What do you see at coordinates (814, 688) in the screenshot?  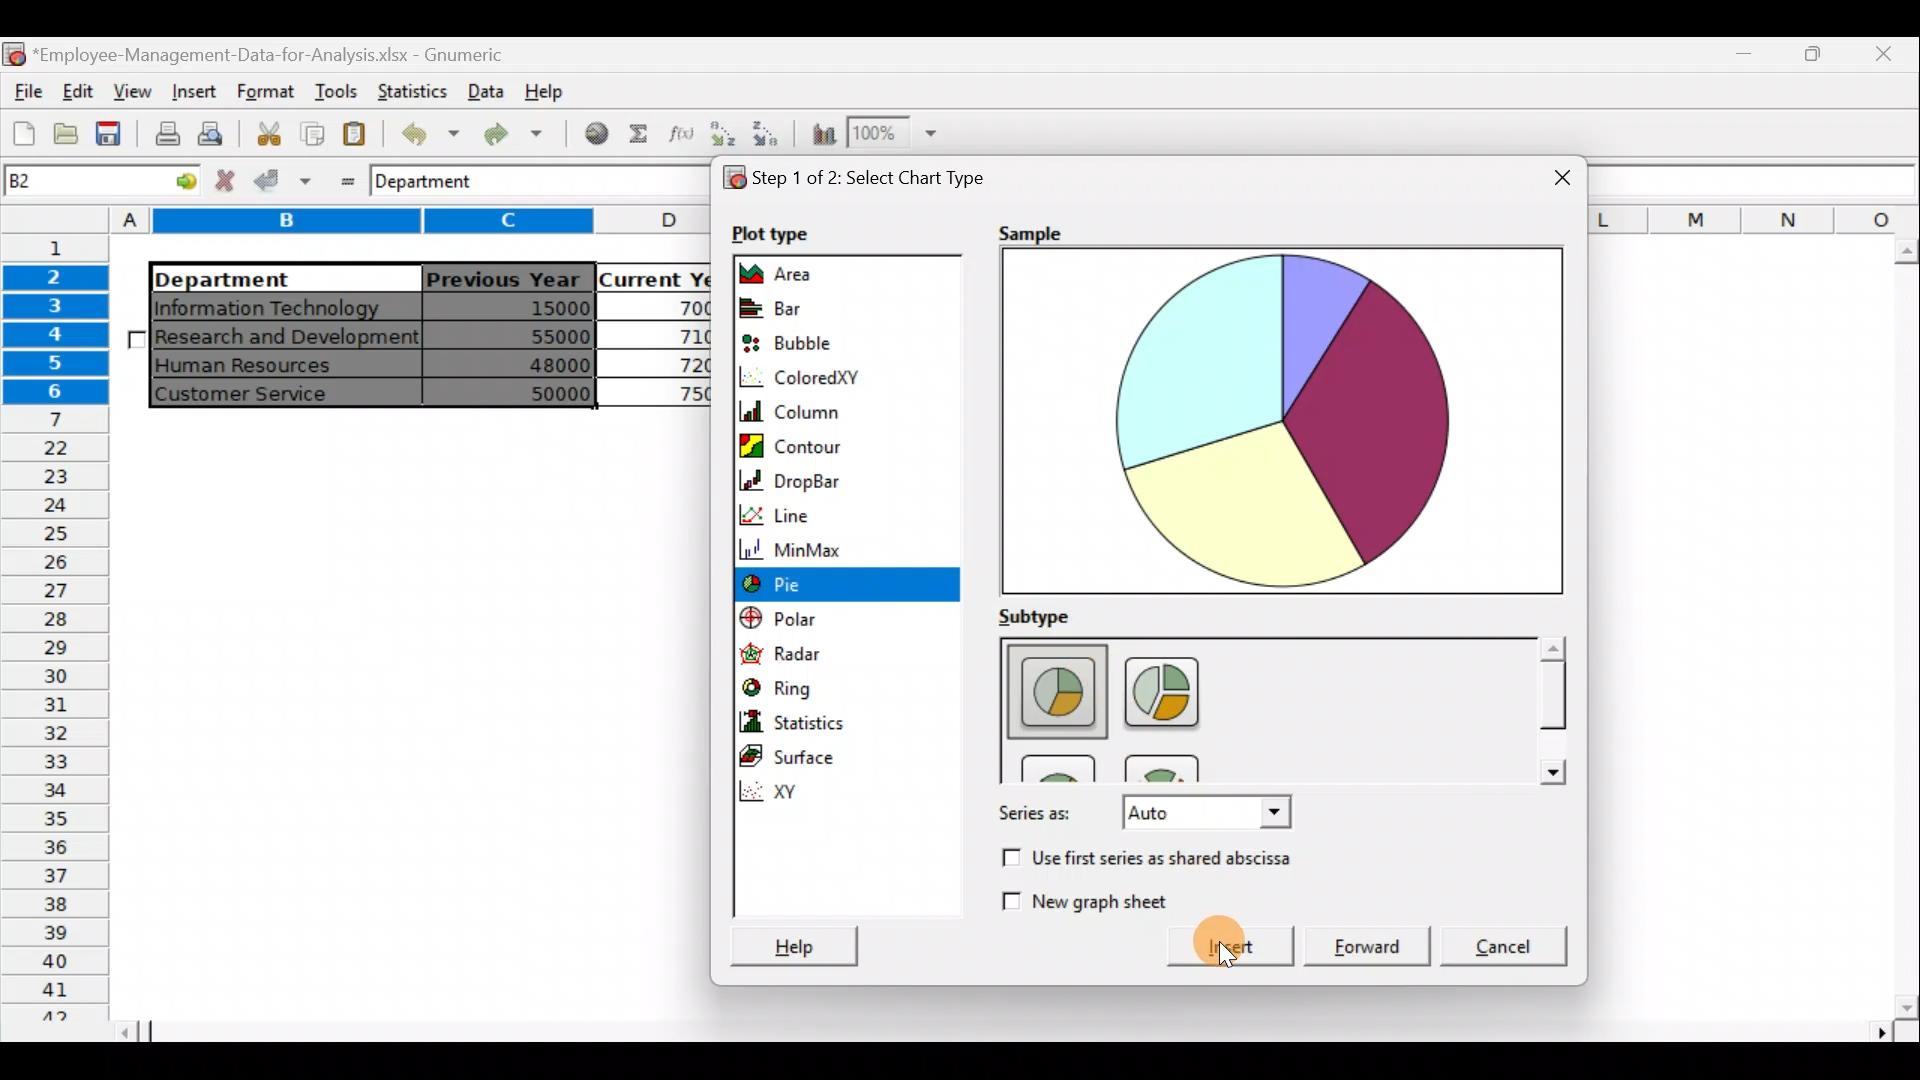 I see `Ring` at bounding box center [814, 688].